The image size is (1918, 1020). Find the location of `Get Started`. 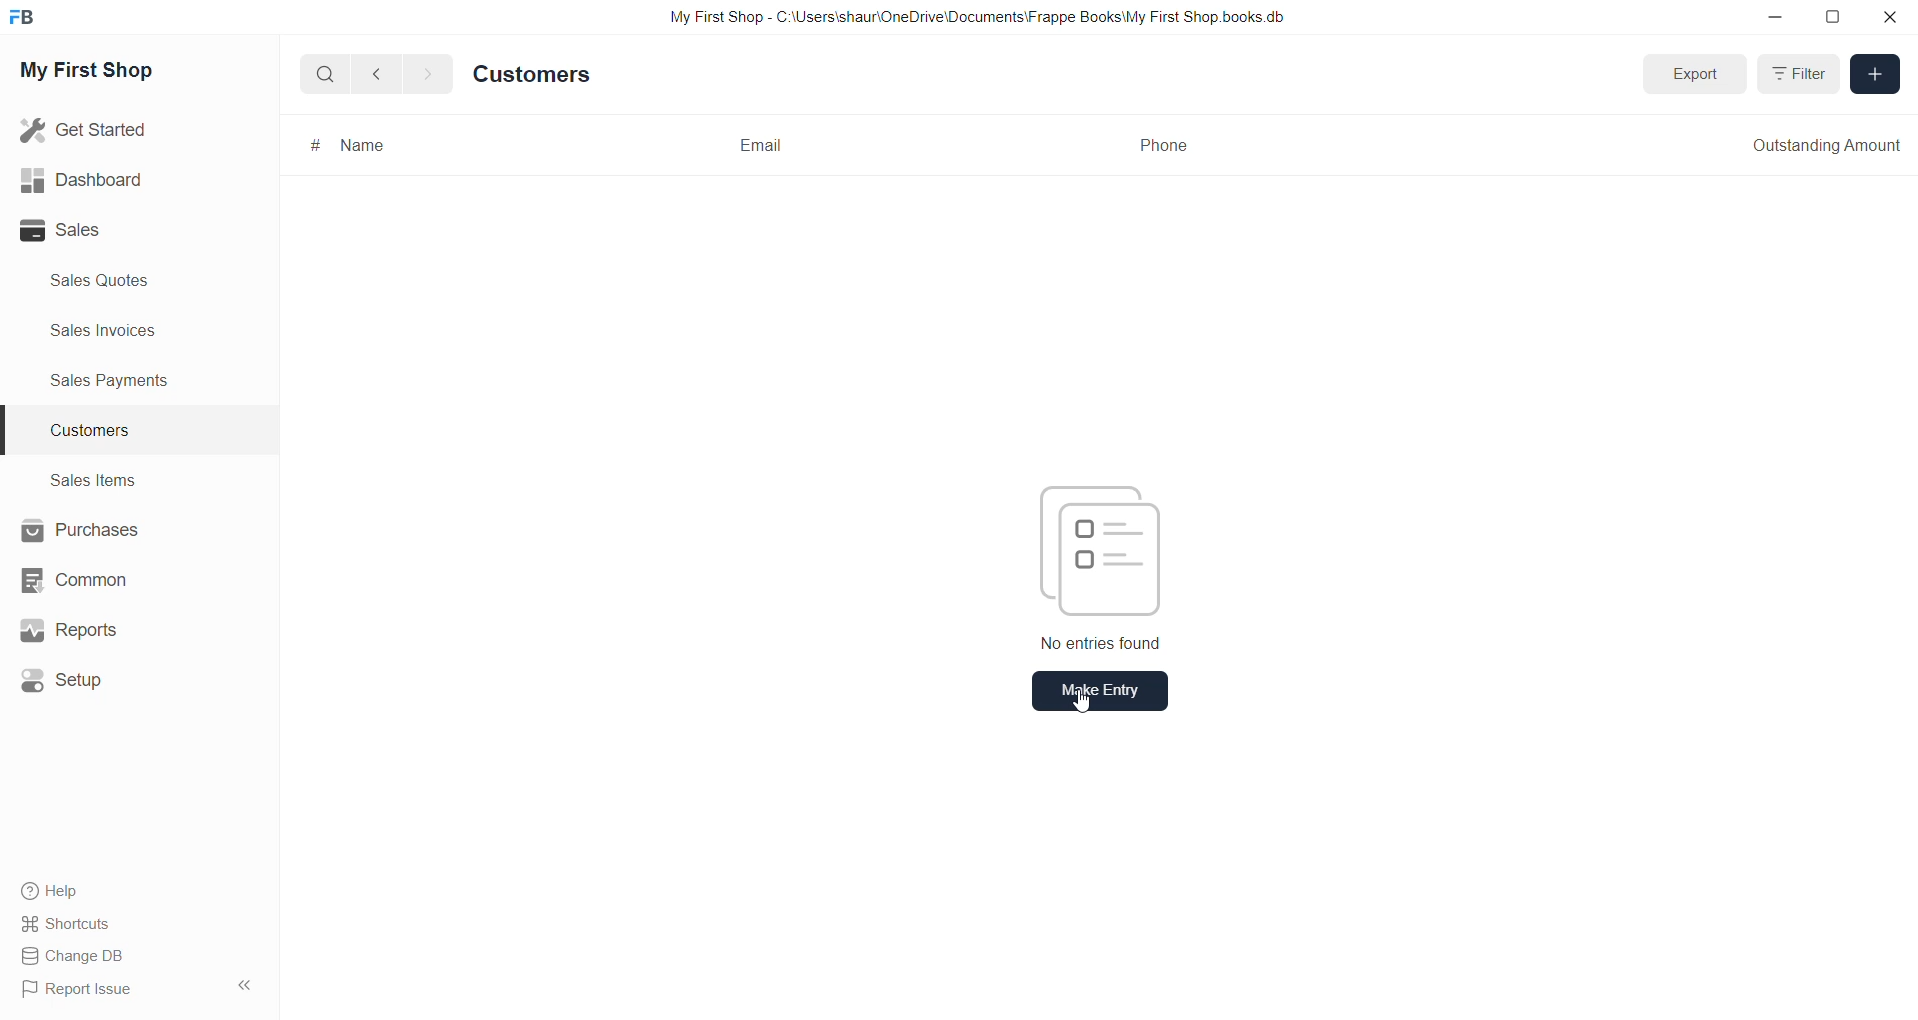

Get Started is located at coordinates (87, 130).